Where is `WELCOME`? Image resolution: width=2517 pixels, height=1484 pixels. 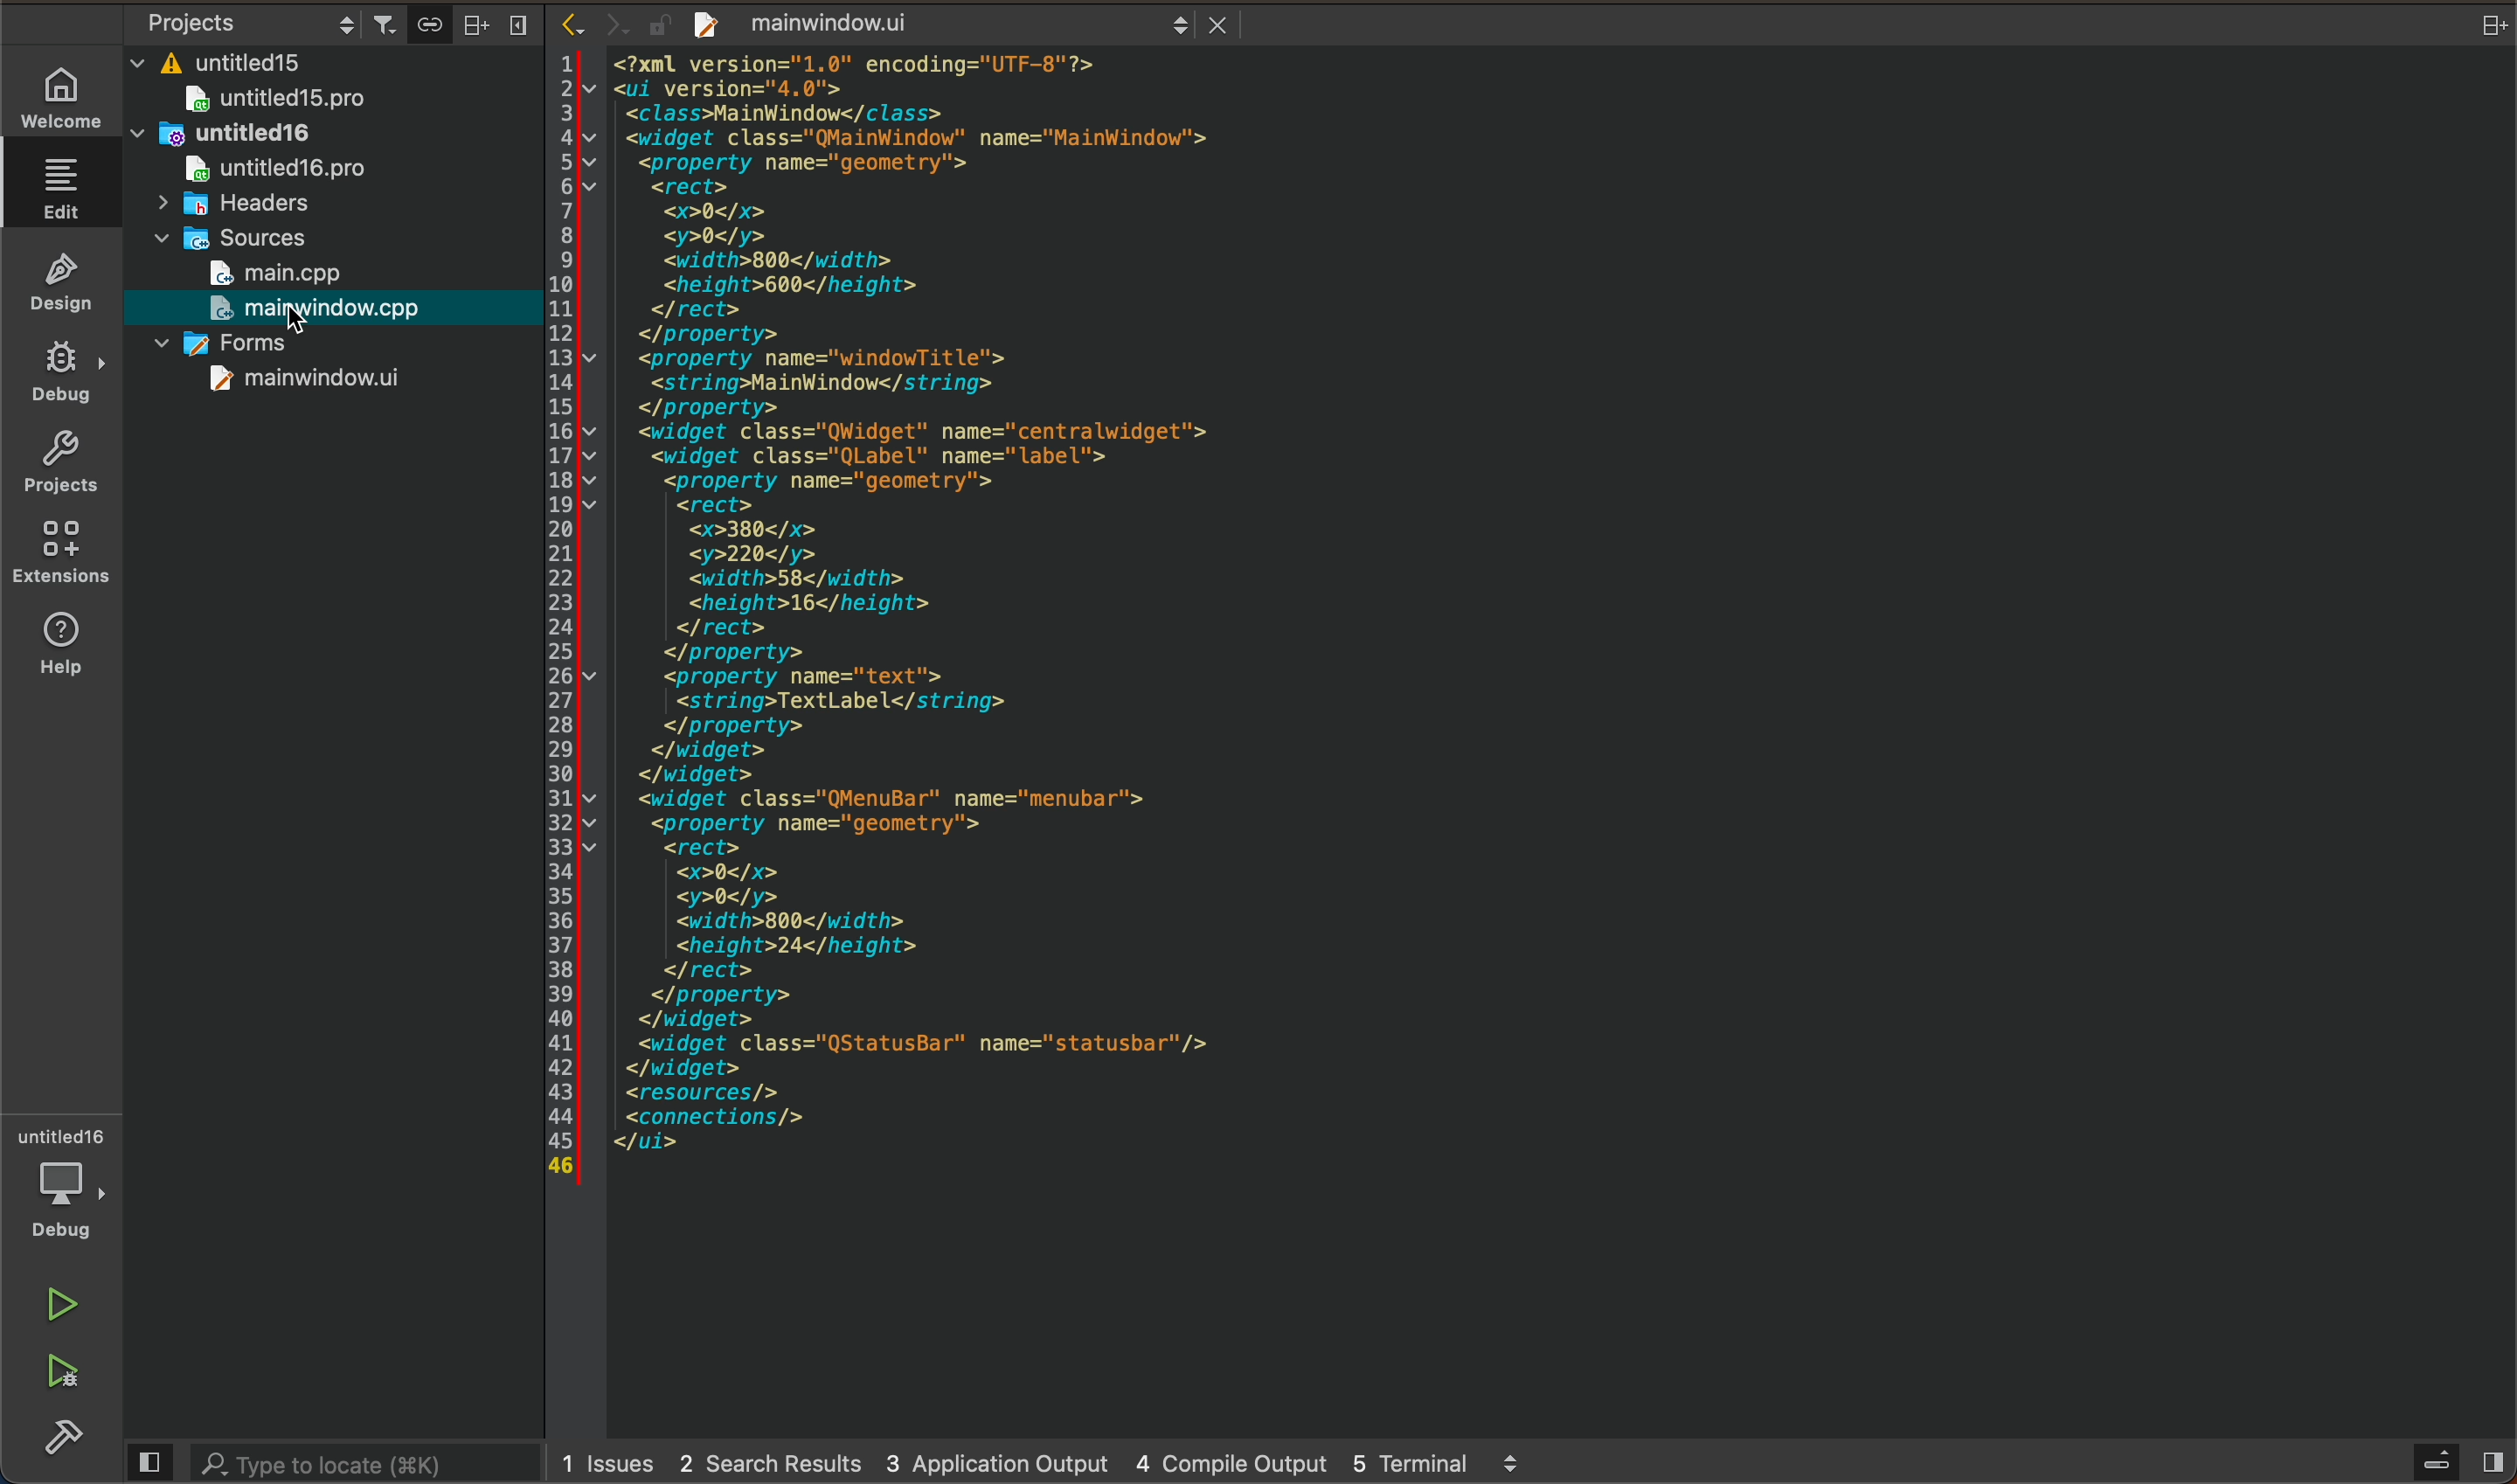 WELCOME is located at coordinates (60, 95).